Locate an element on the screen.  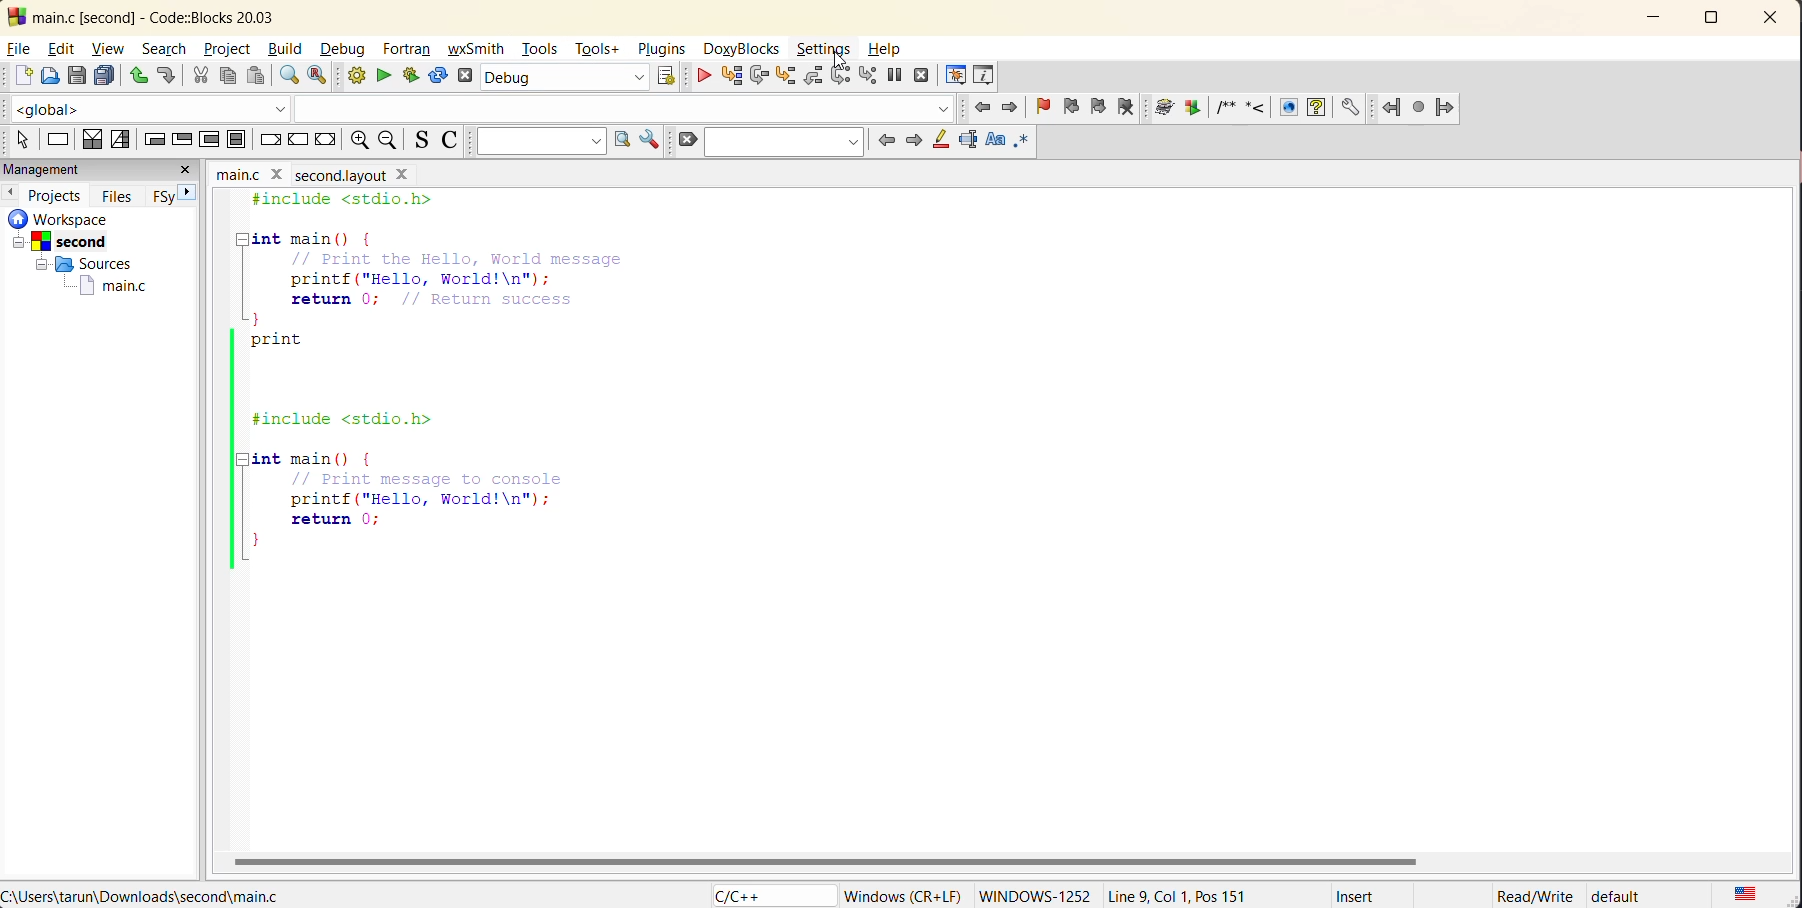
zoom out is located at coordinates (359, 141).